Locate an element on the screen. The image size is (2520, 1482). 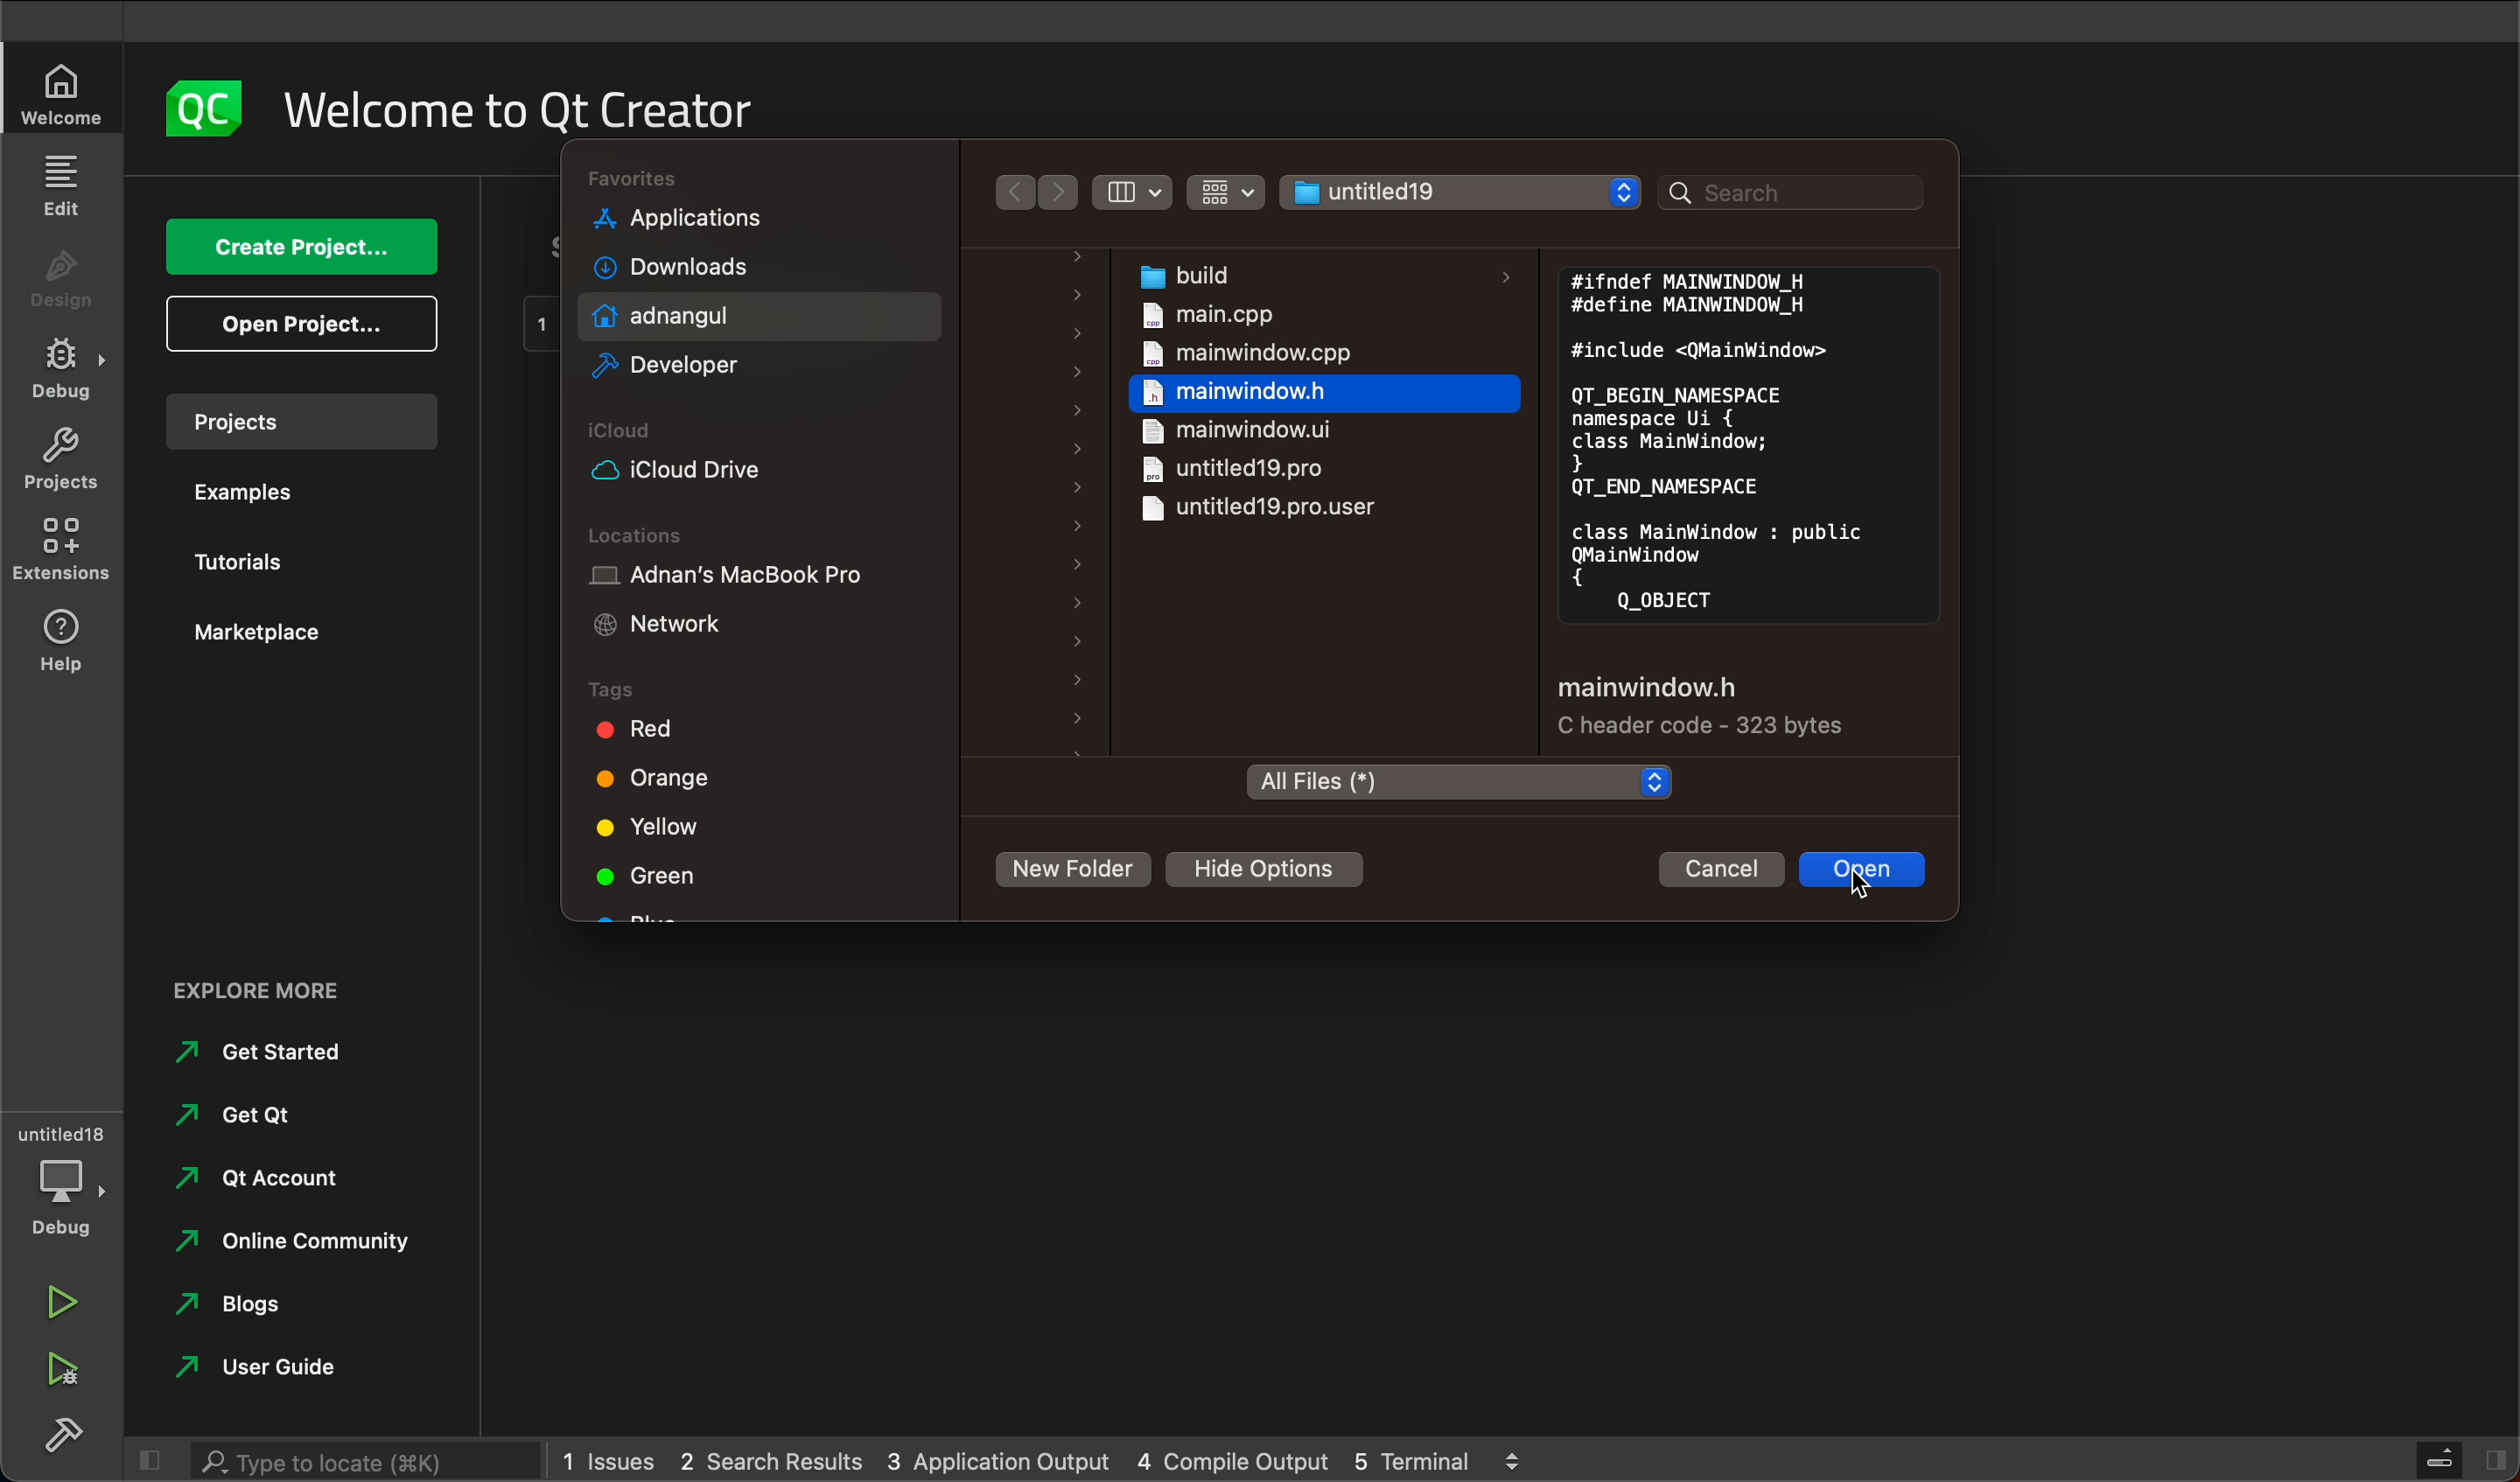
folders is located at coordinates (763, 180).